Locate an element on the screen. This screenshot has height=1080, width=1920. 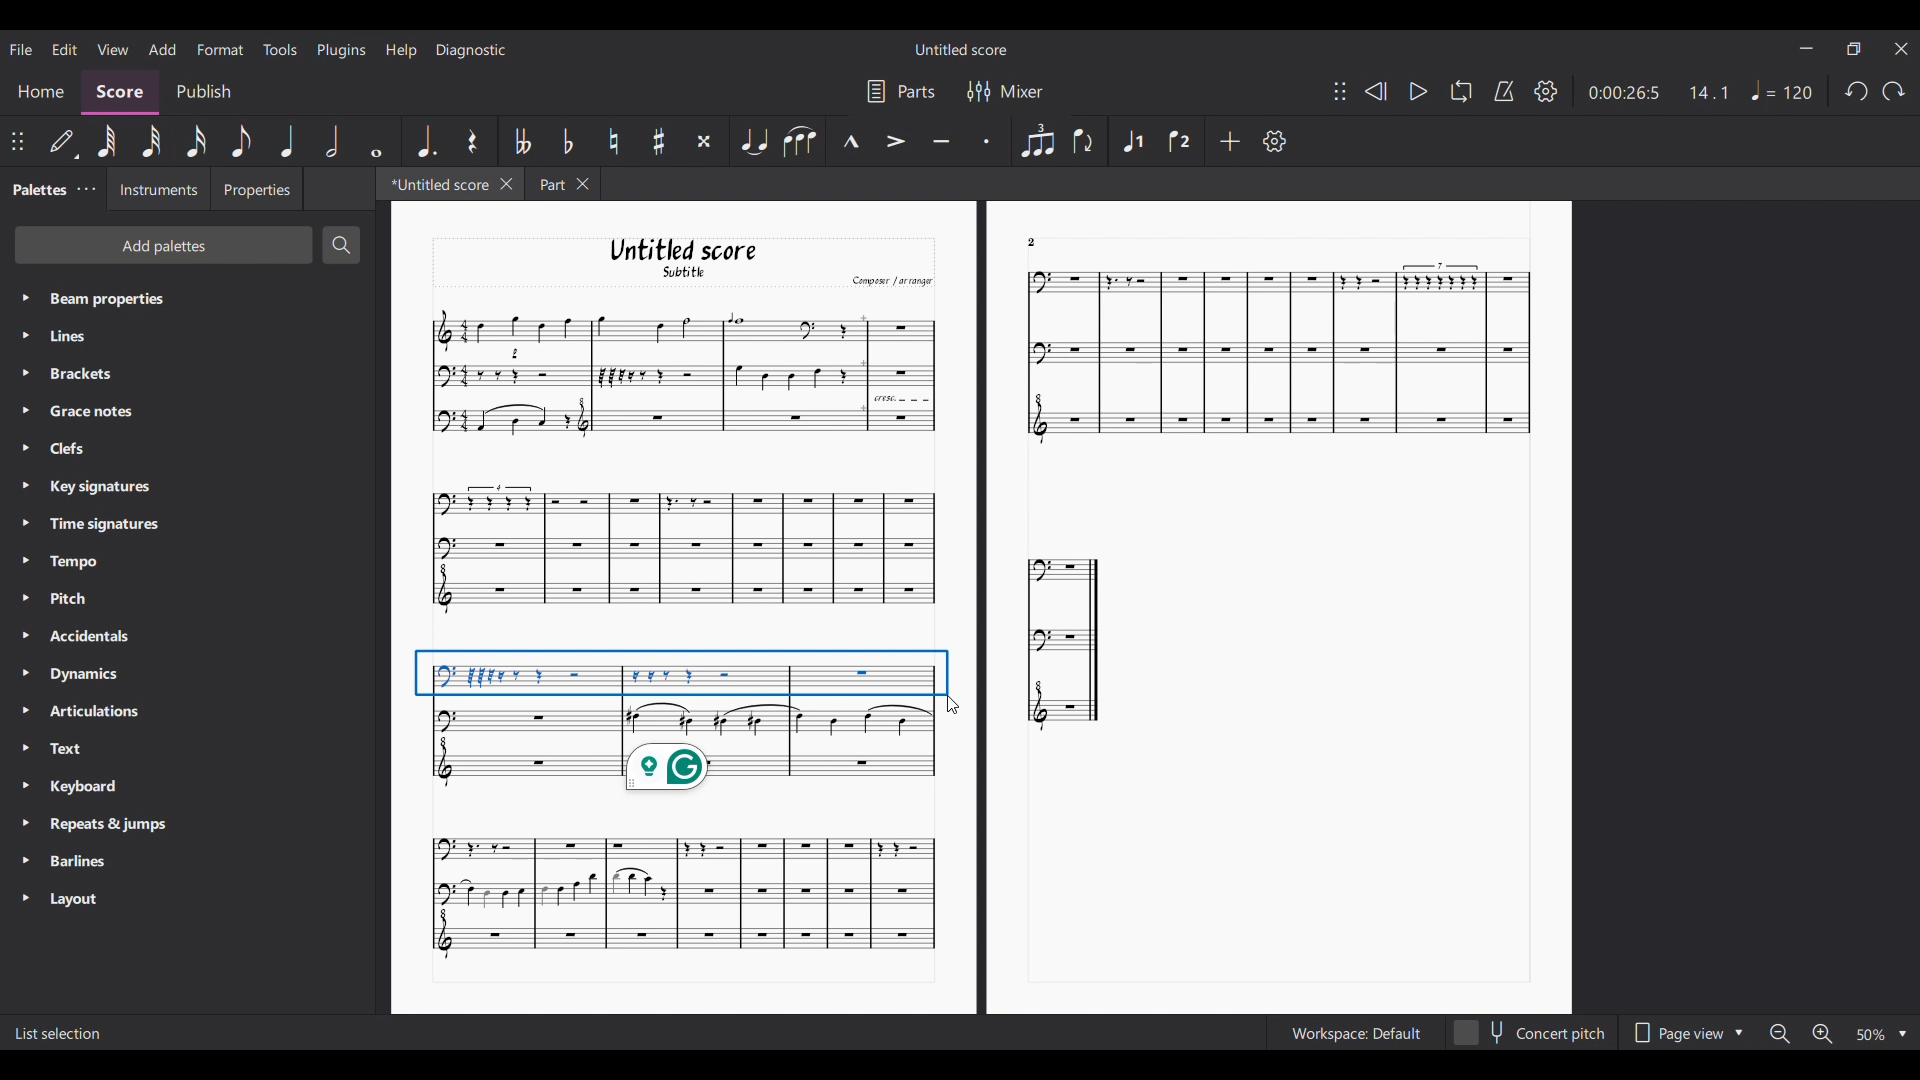
> Text is located at coordinates (64, 754).